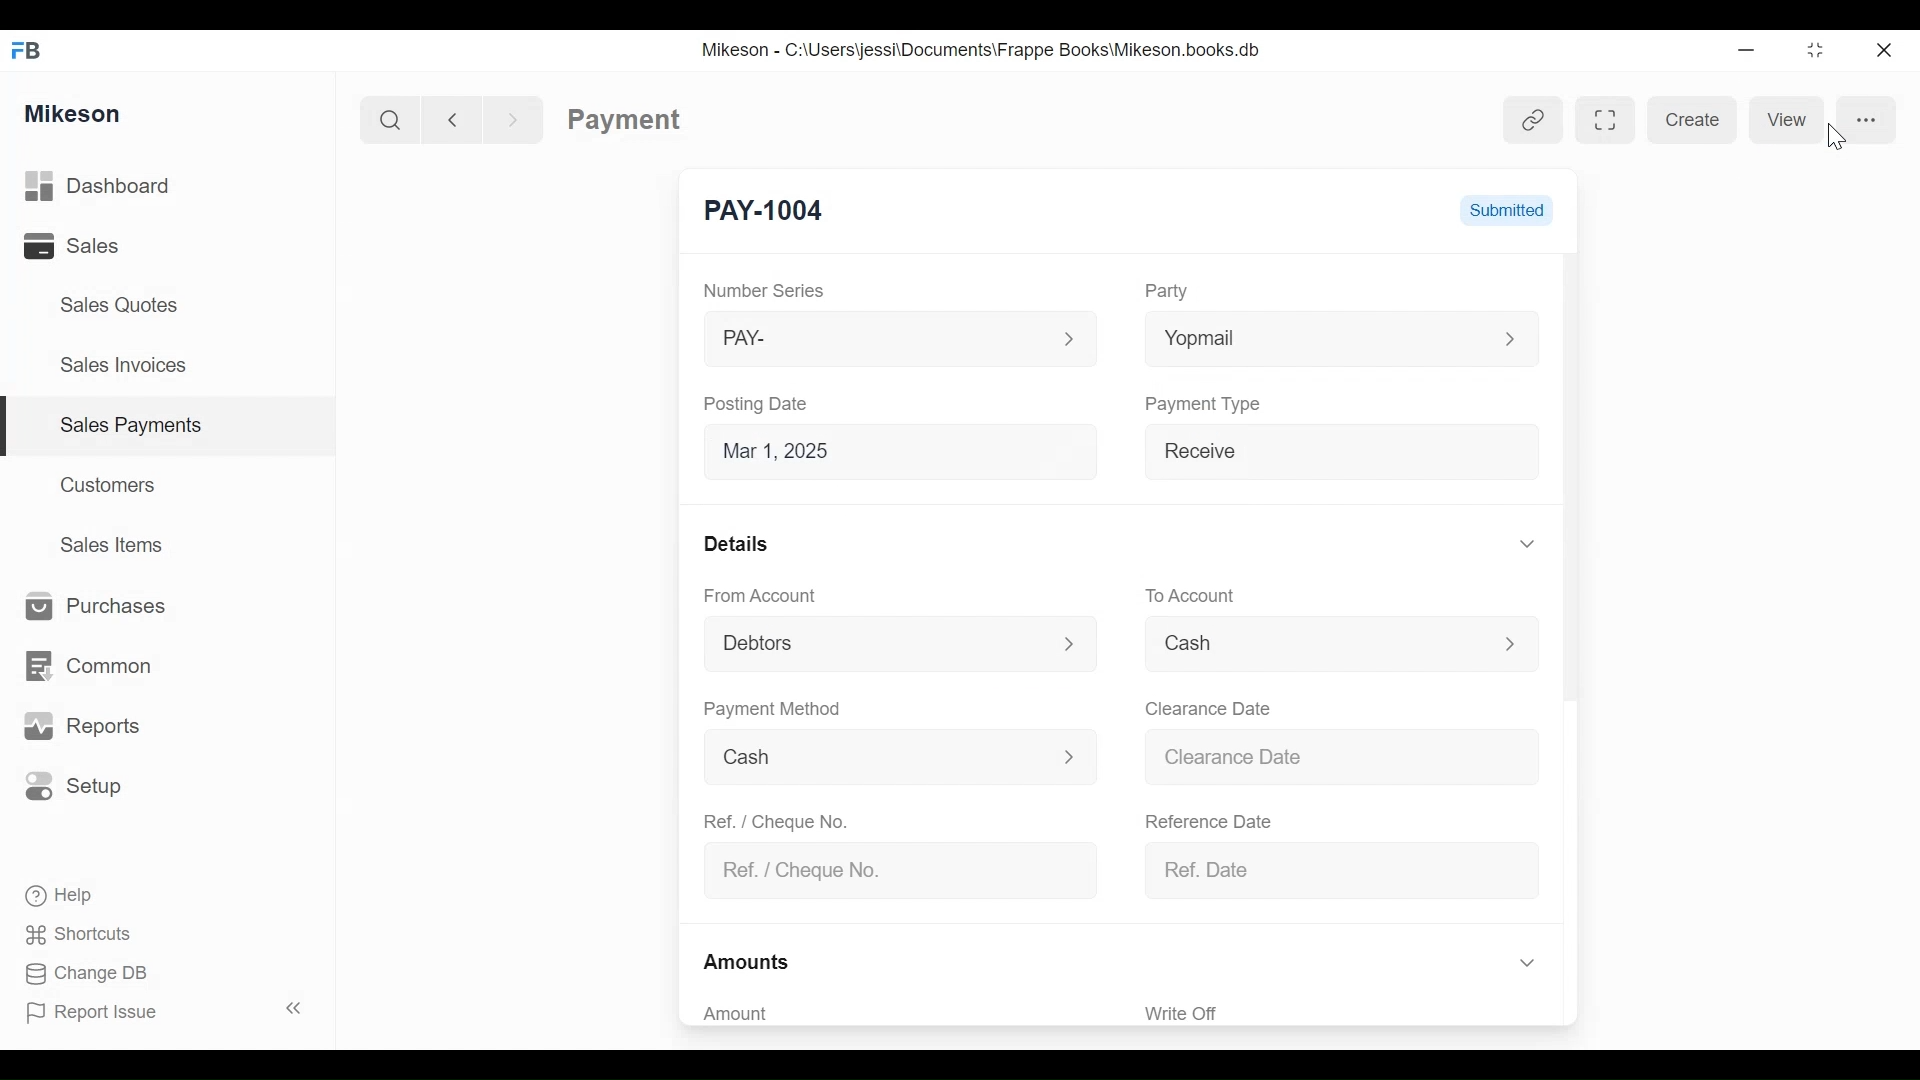  I want to click on Details, so click(740, 544).